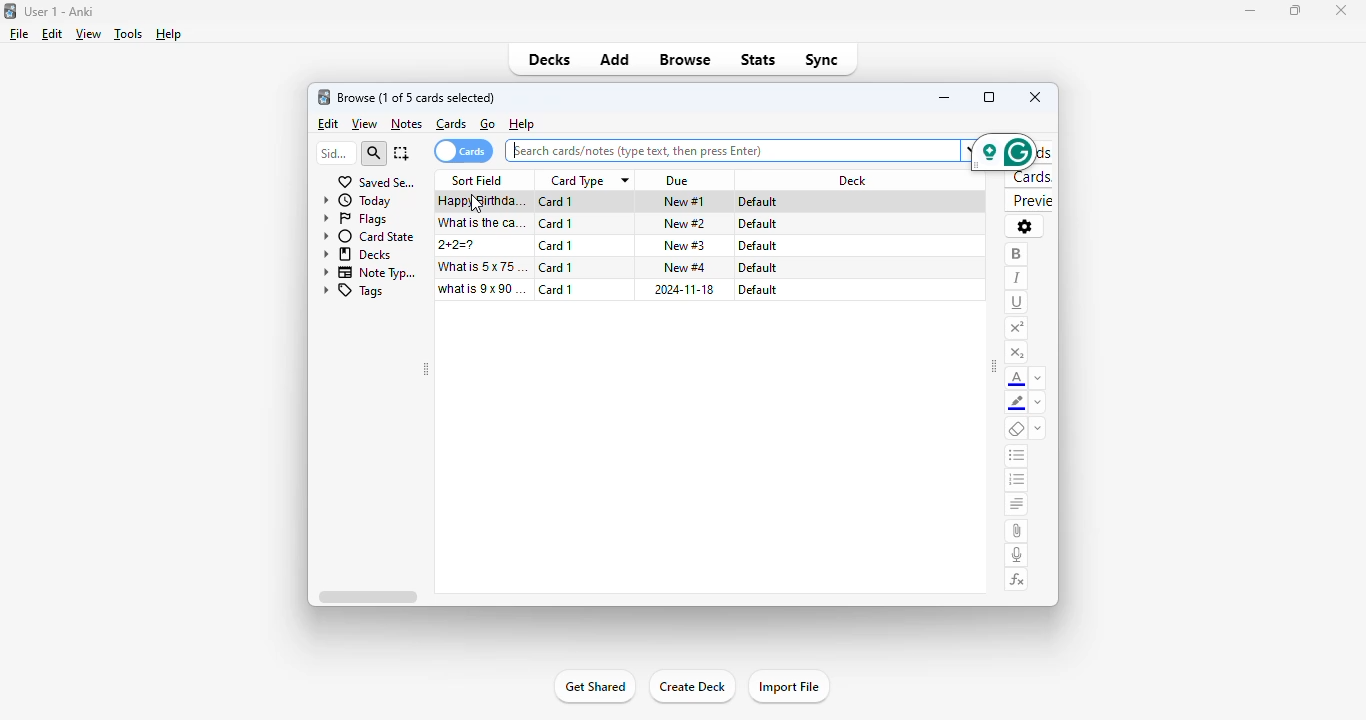  I want to click on search, so click(373, 154).